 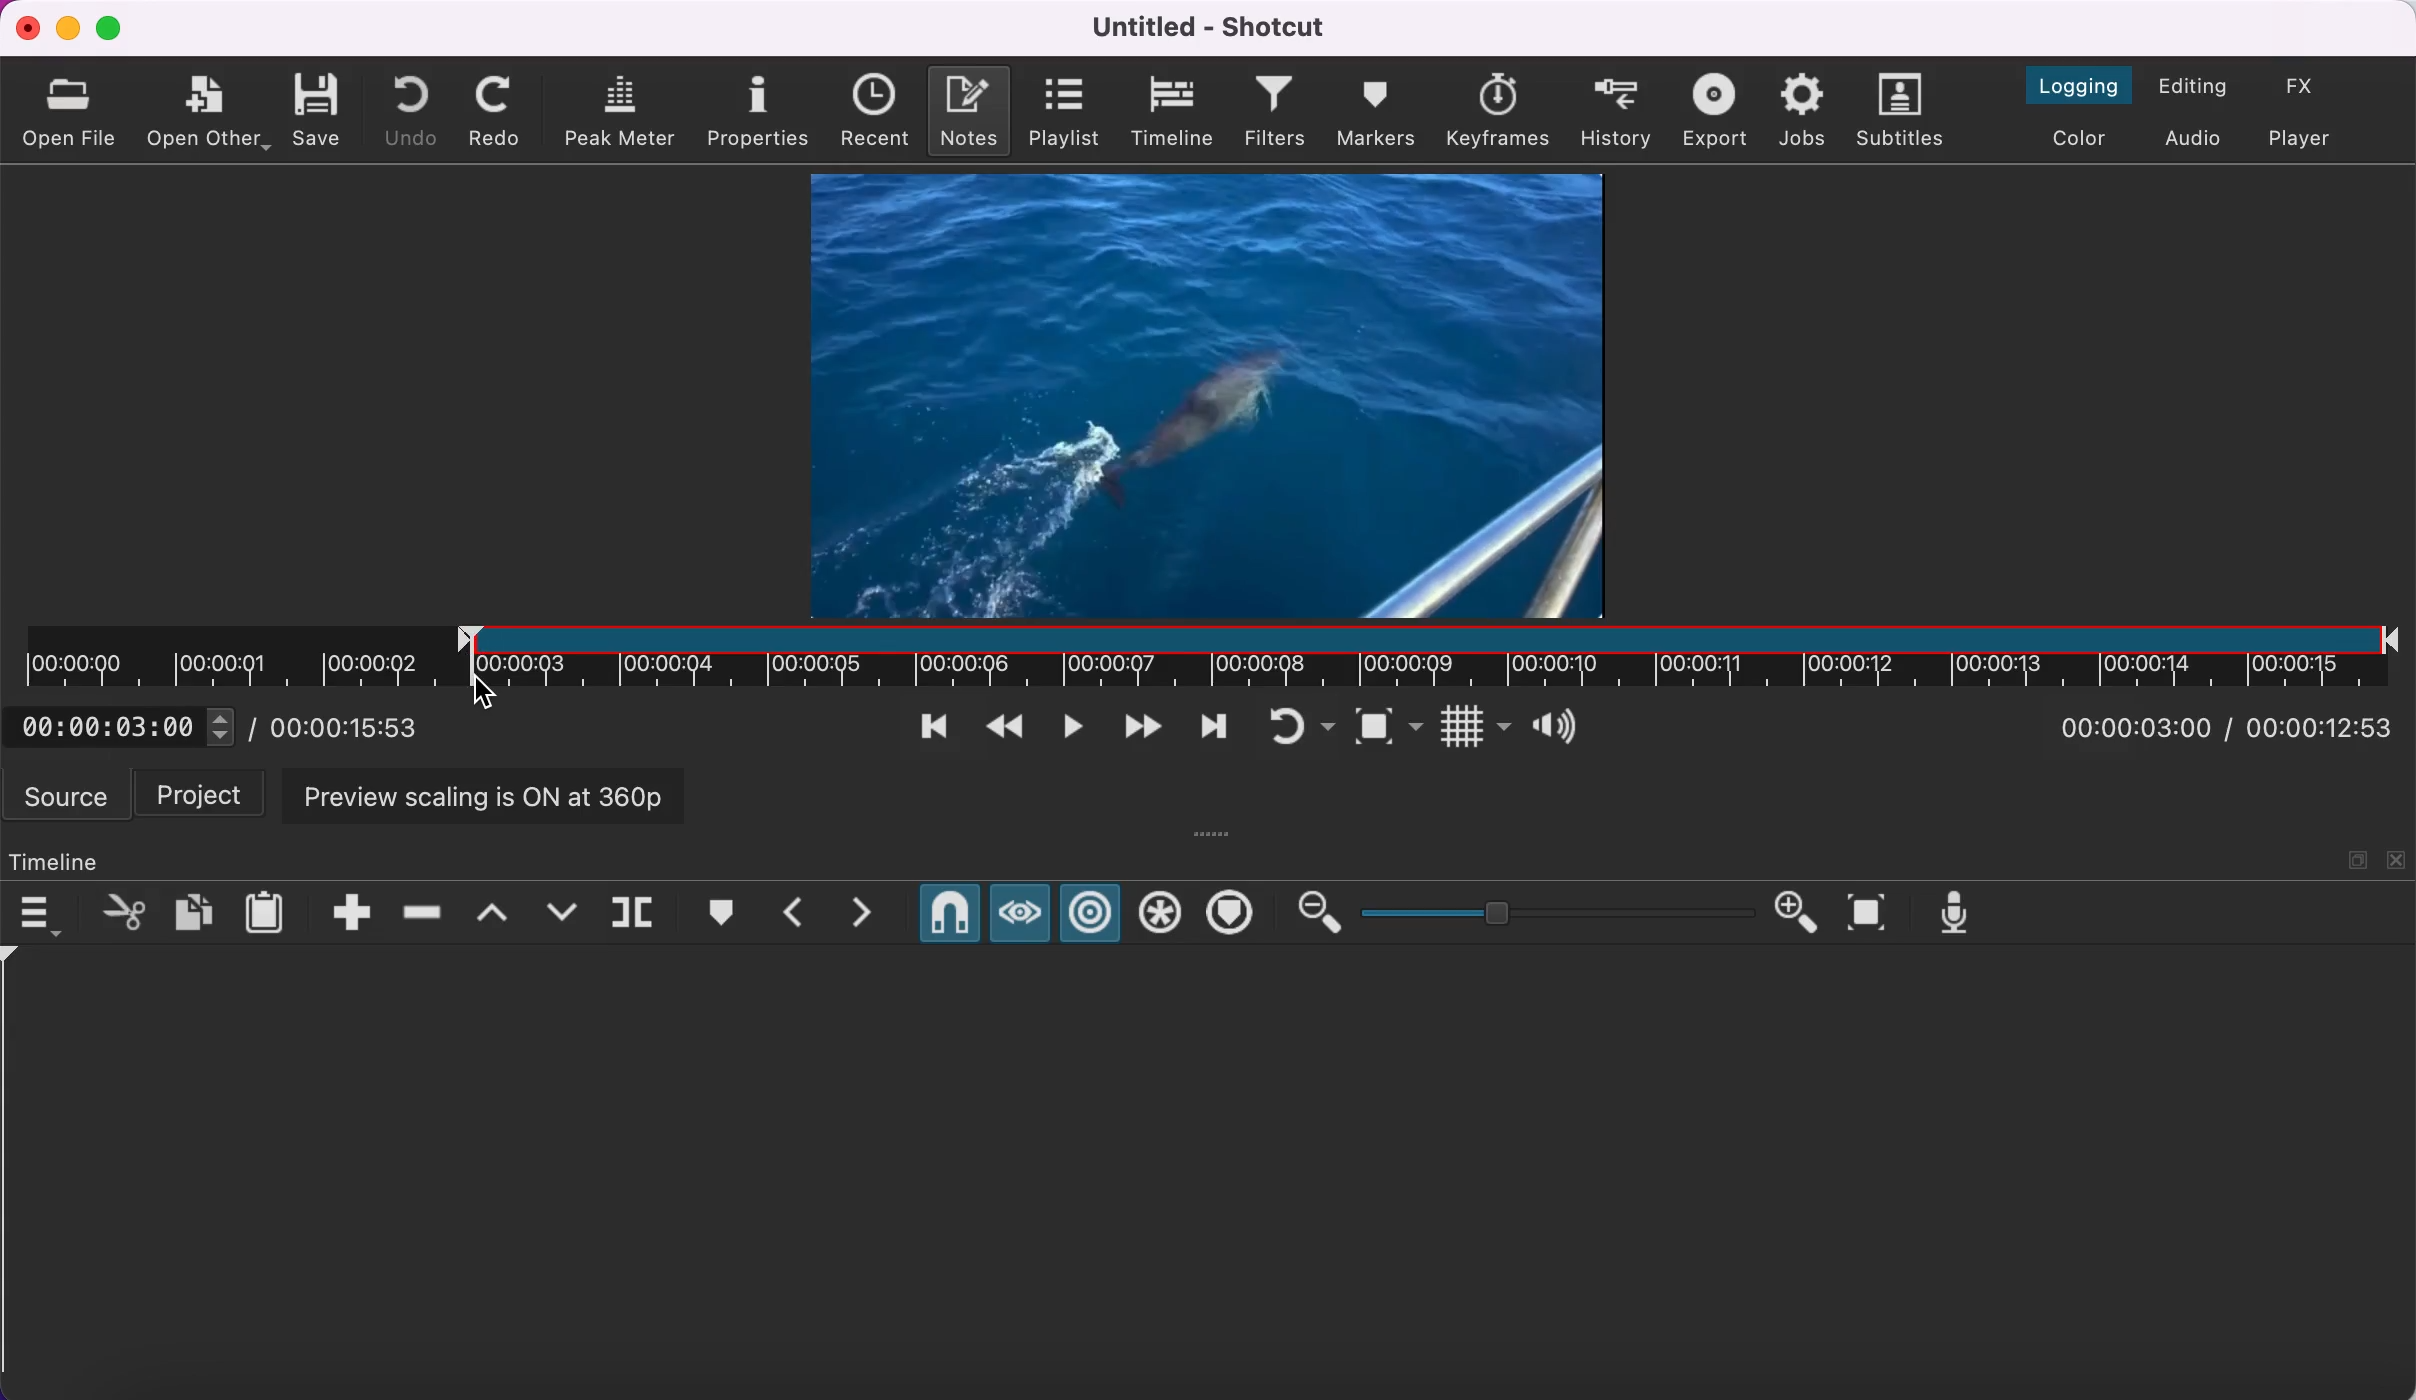 I want to click on clip in, so click(x=1438, y=656).